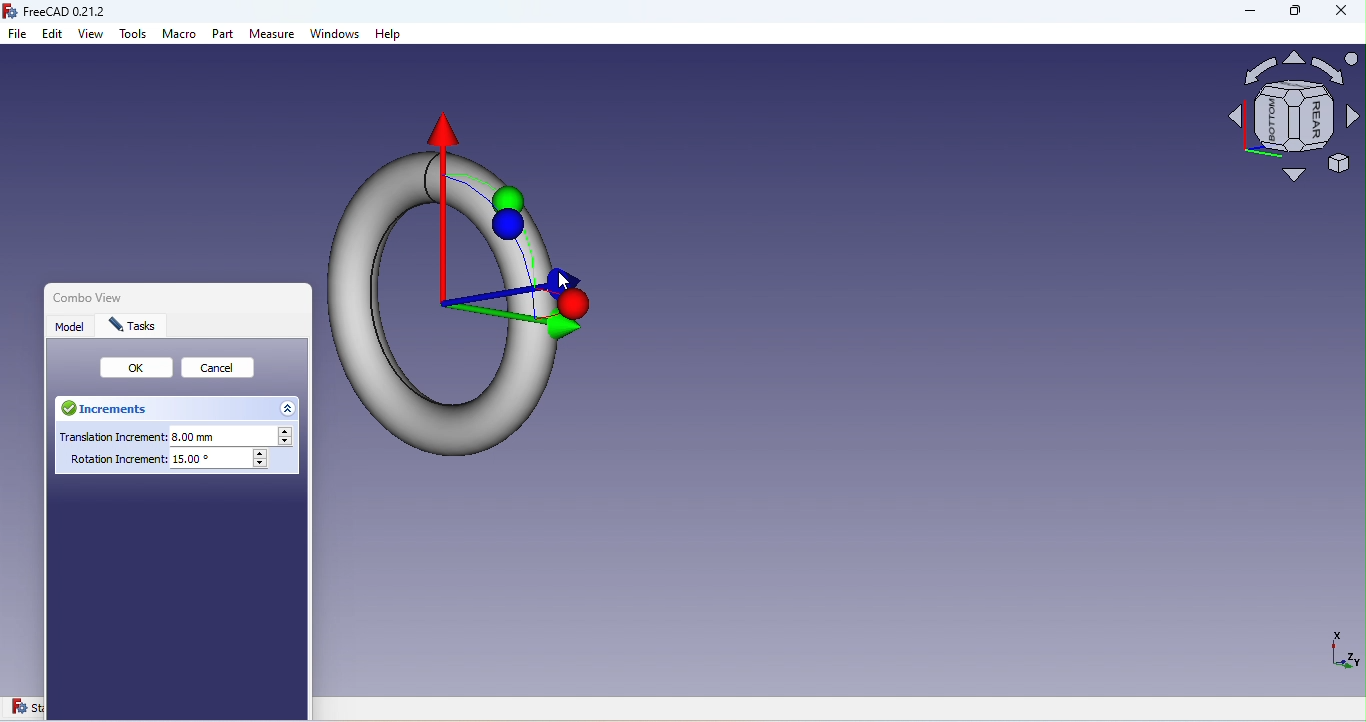 Image resolution: width=1366 pixels, height=722 pixels. What do you see at coordinates (1293, 15) in the screenshot?
I see `Maximize` at bounding box center [1293, 15].